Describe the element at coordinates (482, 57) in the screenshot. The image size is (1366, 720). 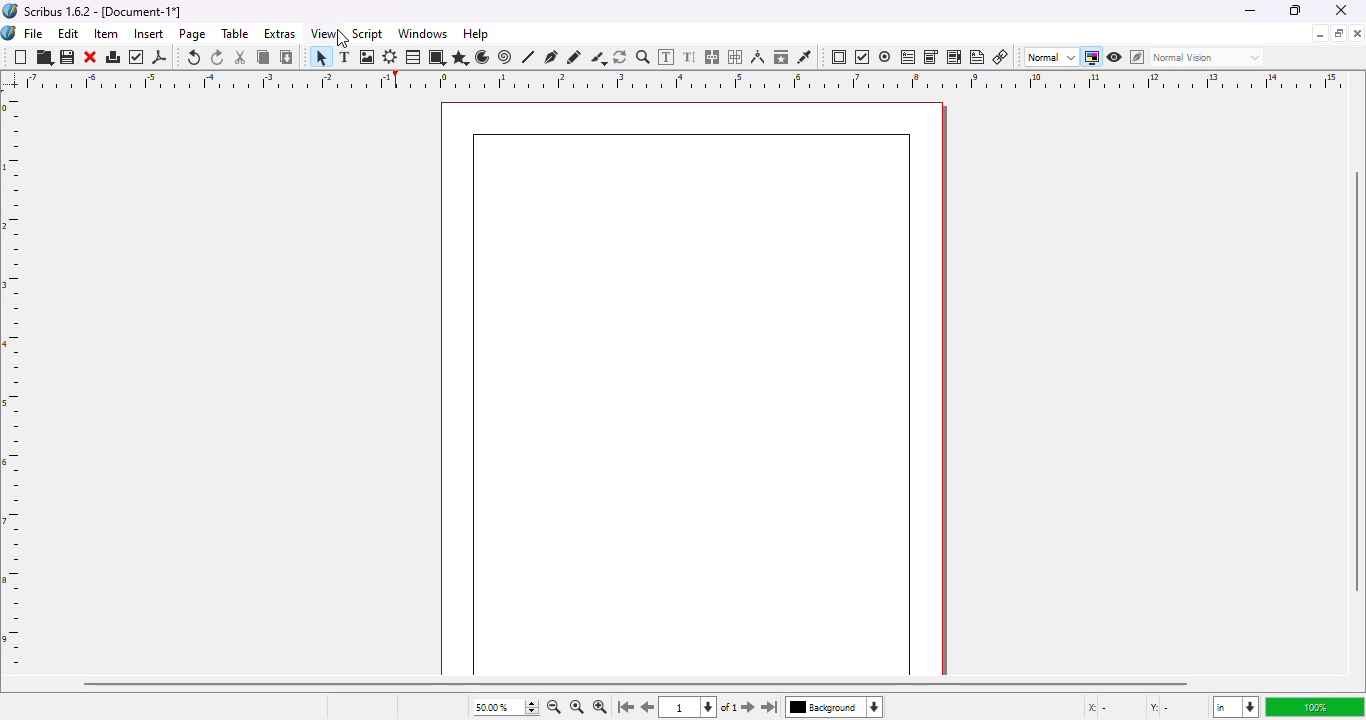
I see `arc` at that location.